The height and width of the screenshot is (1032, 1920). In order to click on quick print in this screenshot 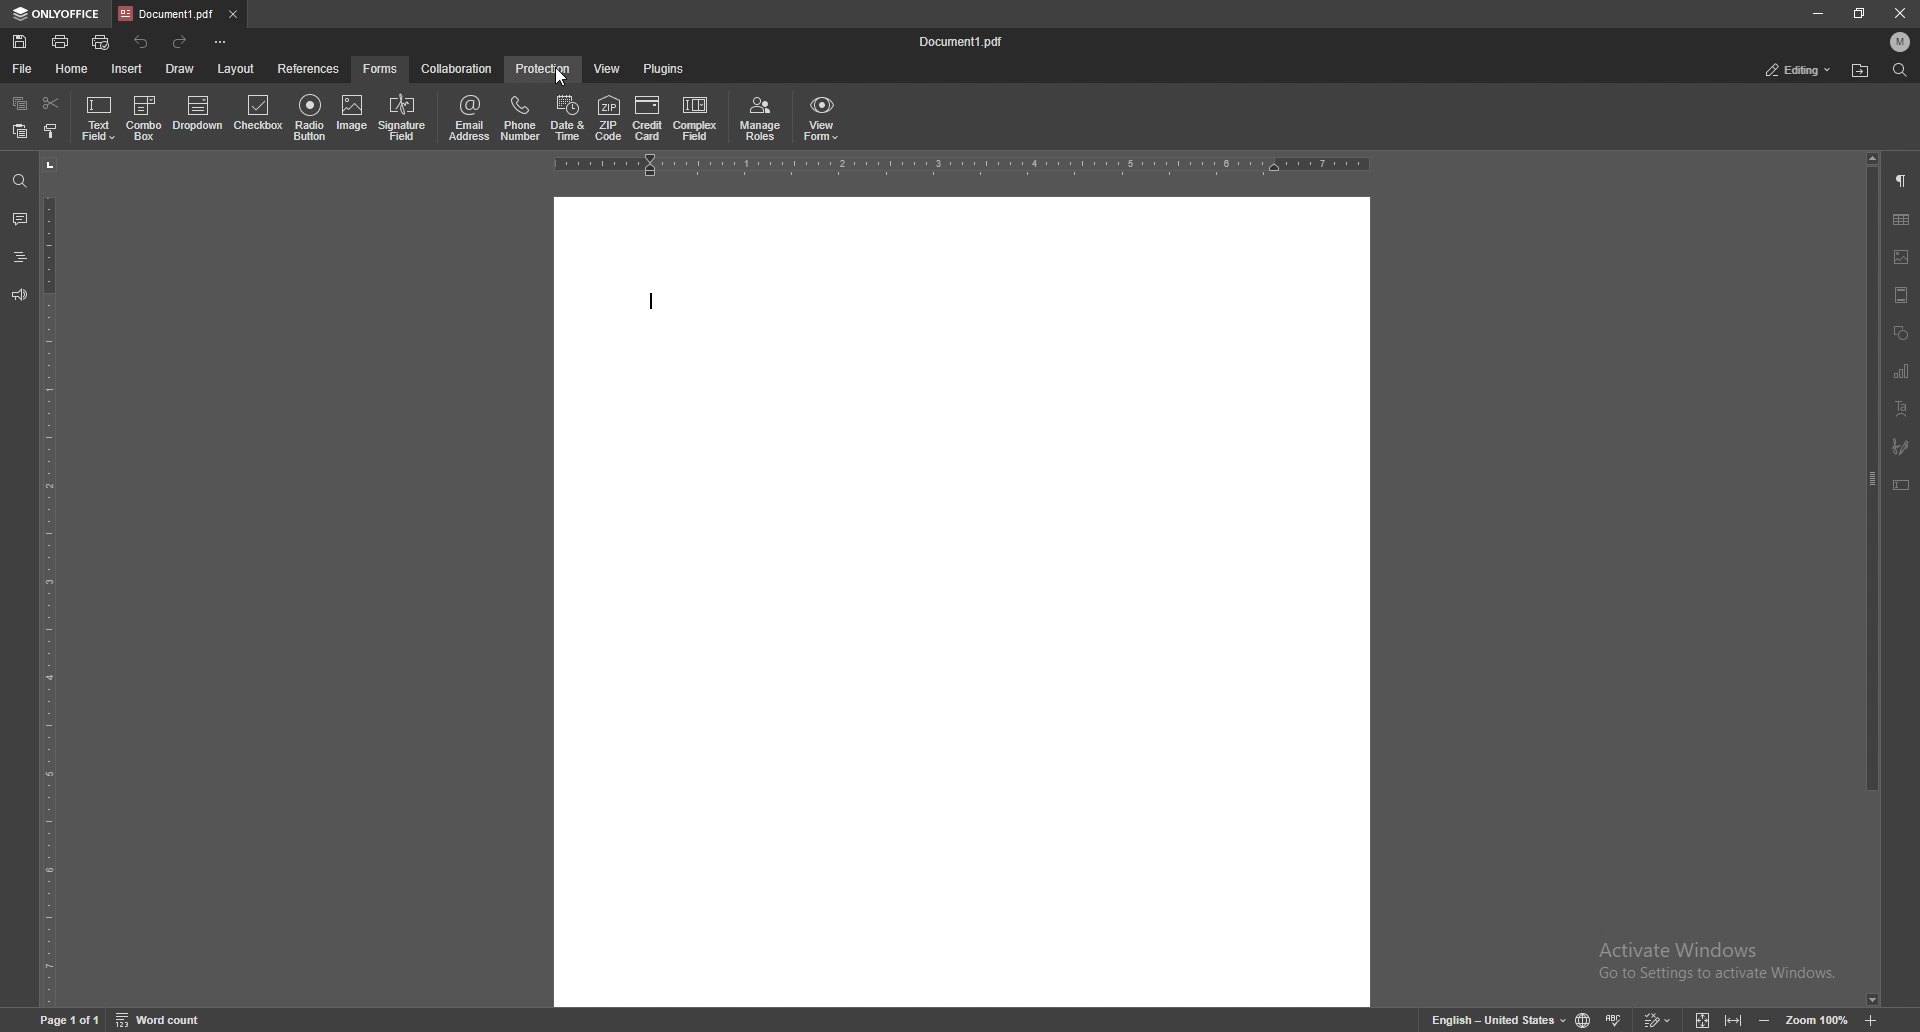, I will do `click(103, 42)`.